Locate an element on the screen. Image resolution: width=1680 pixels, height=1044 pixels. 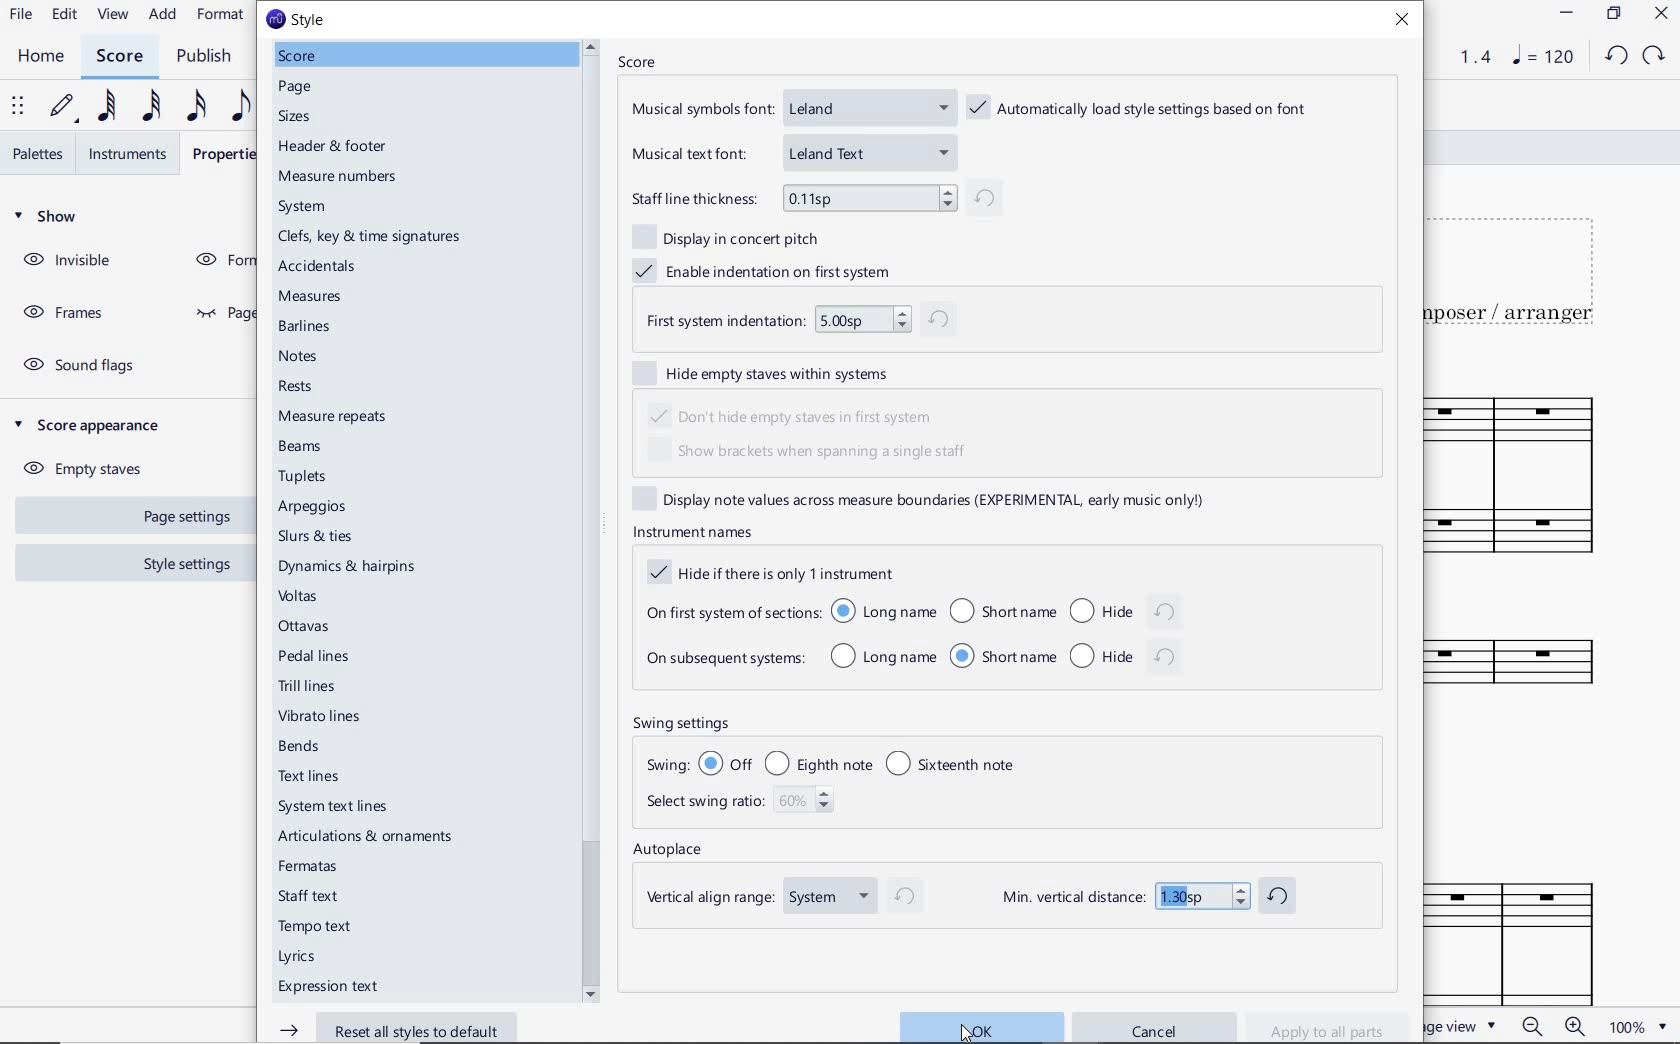
STYLE SETTINGS is located at coordinates (185, 563).